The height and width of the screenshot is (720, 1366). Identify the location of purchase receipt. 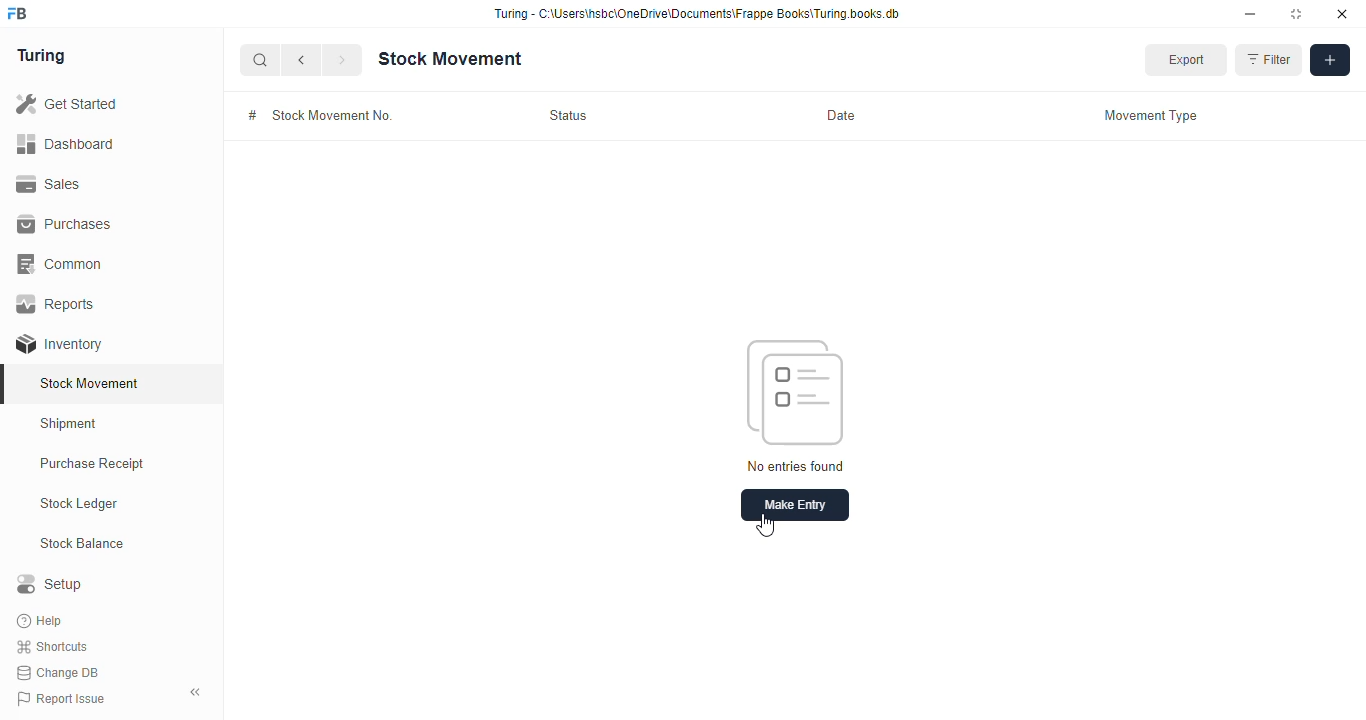
(92, 463).